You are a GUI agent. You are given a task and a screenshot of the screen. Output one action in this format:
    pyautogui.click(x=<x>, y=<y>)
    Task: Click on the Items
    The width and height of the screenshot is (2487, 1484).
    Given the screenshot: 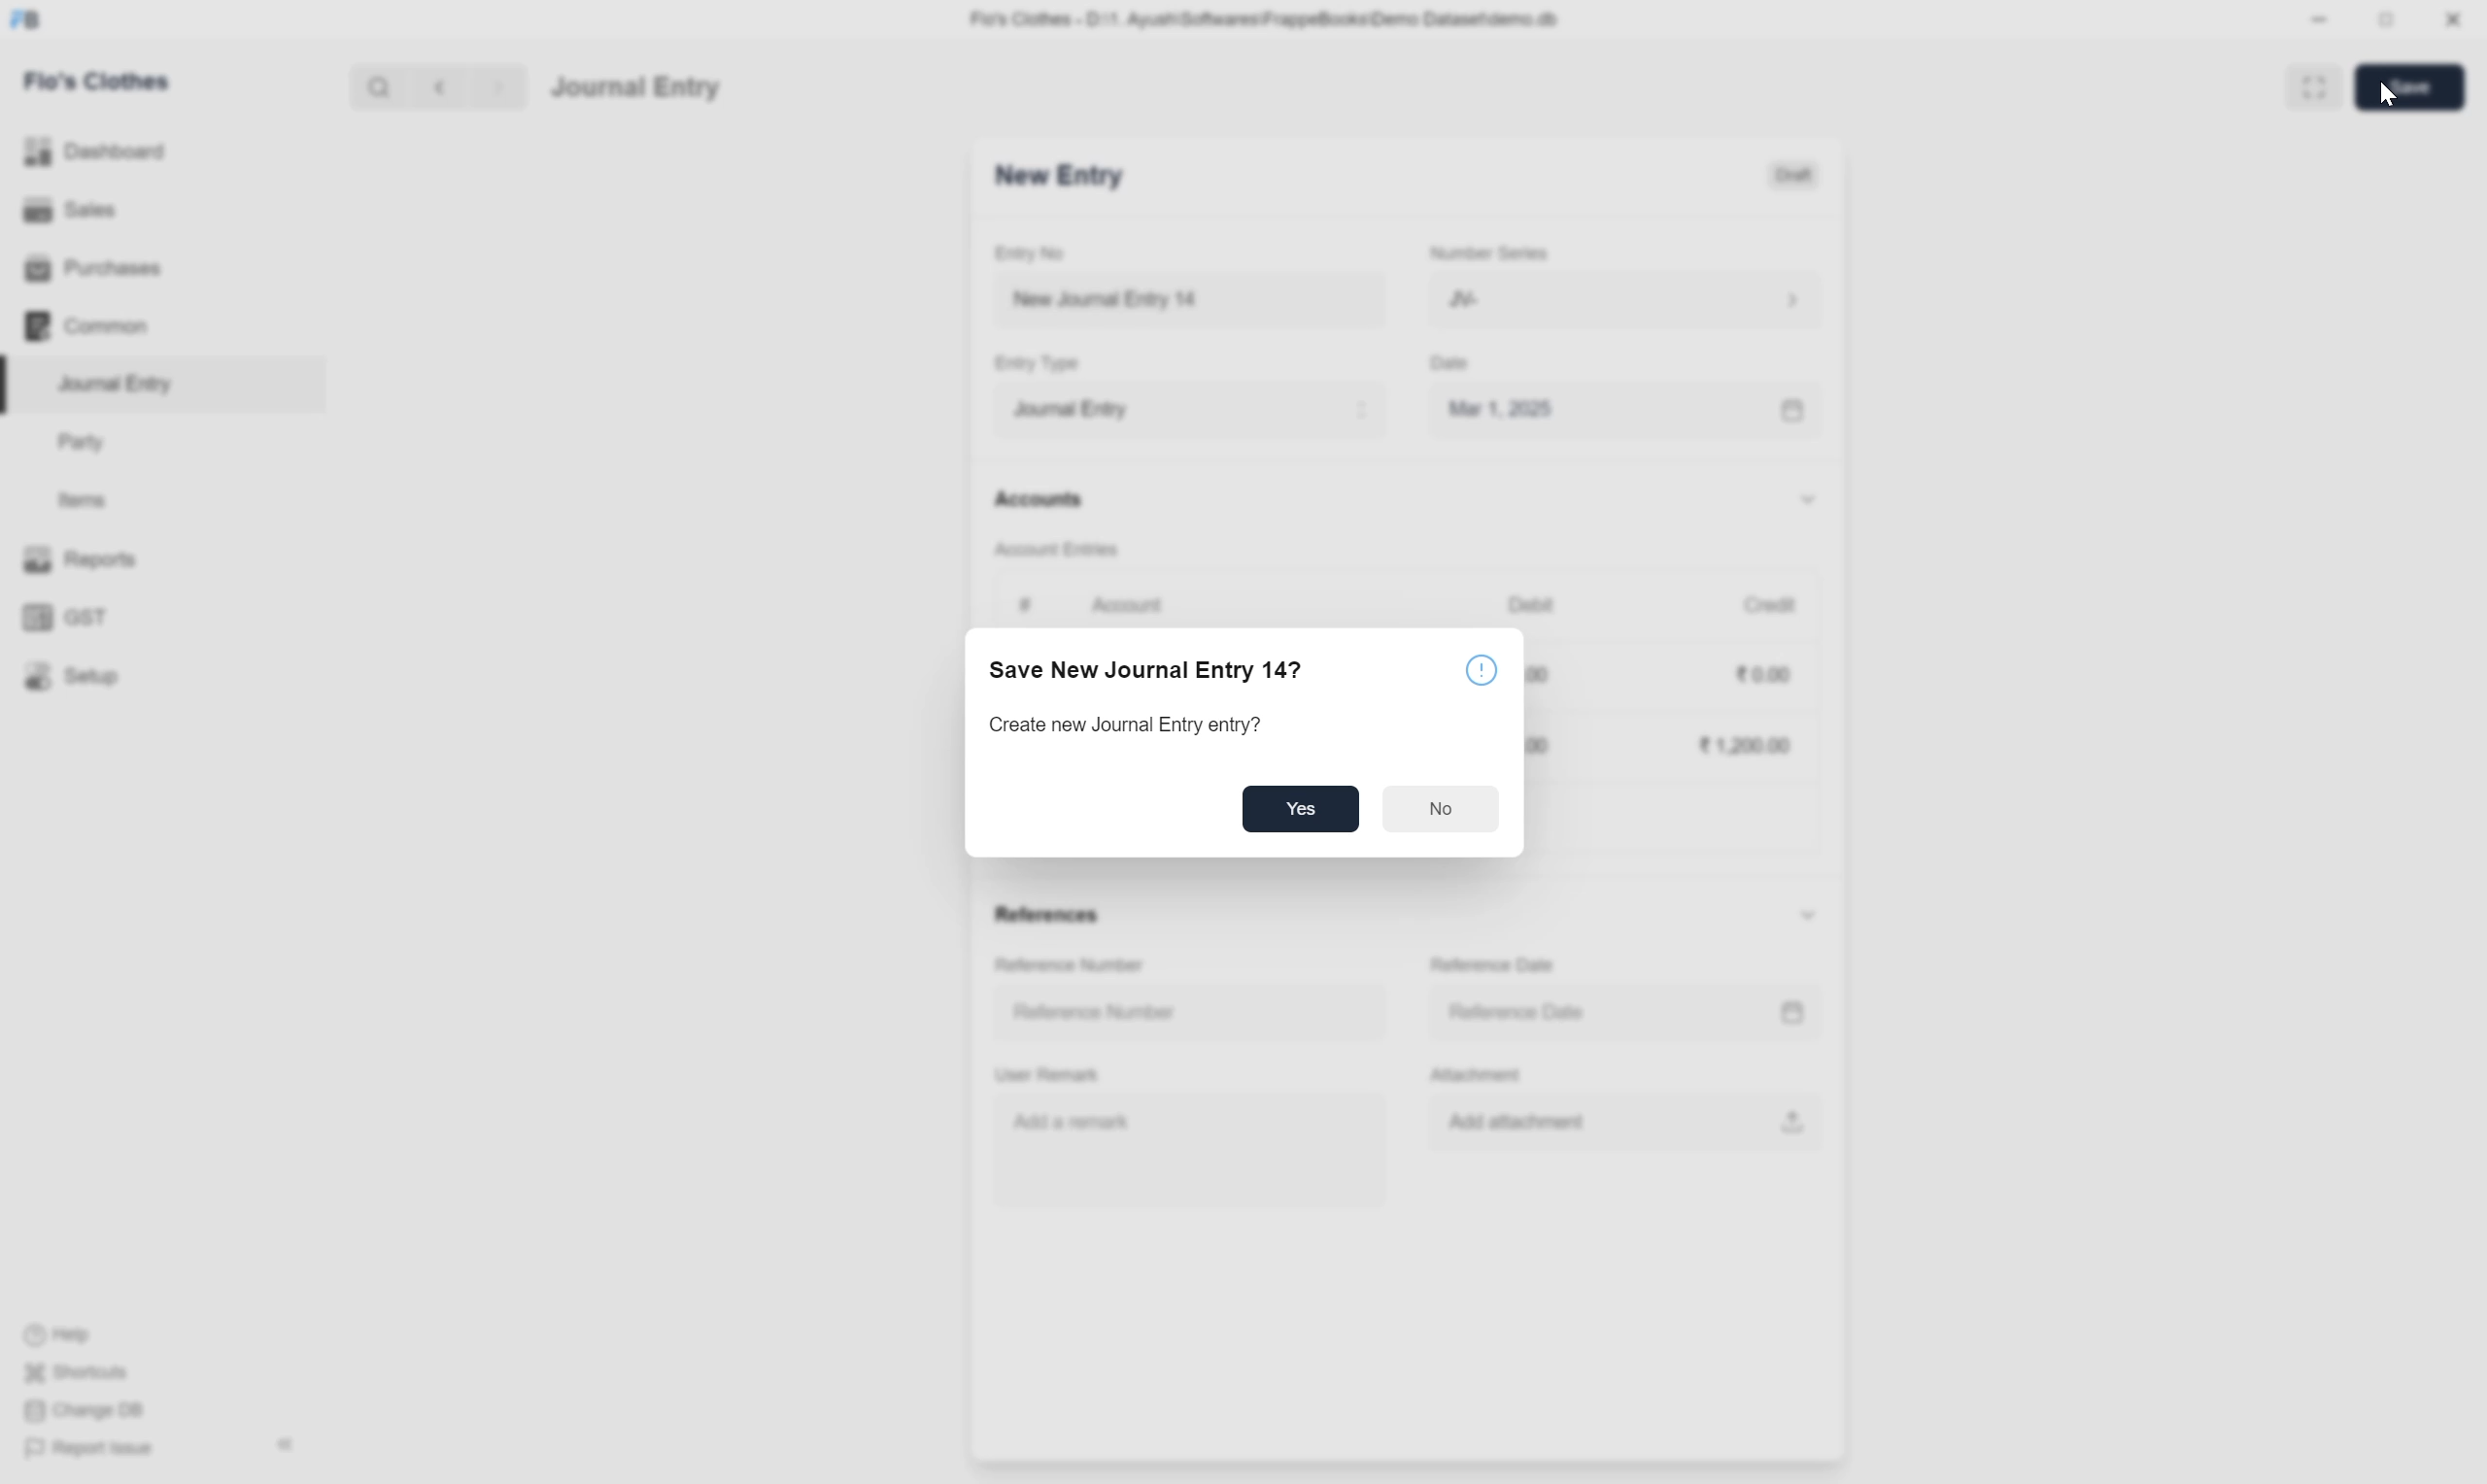 What is the action you would take?
    pyautogui.click(x=81, y=499)
    